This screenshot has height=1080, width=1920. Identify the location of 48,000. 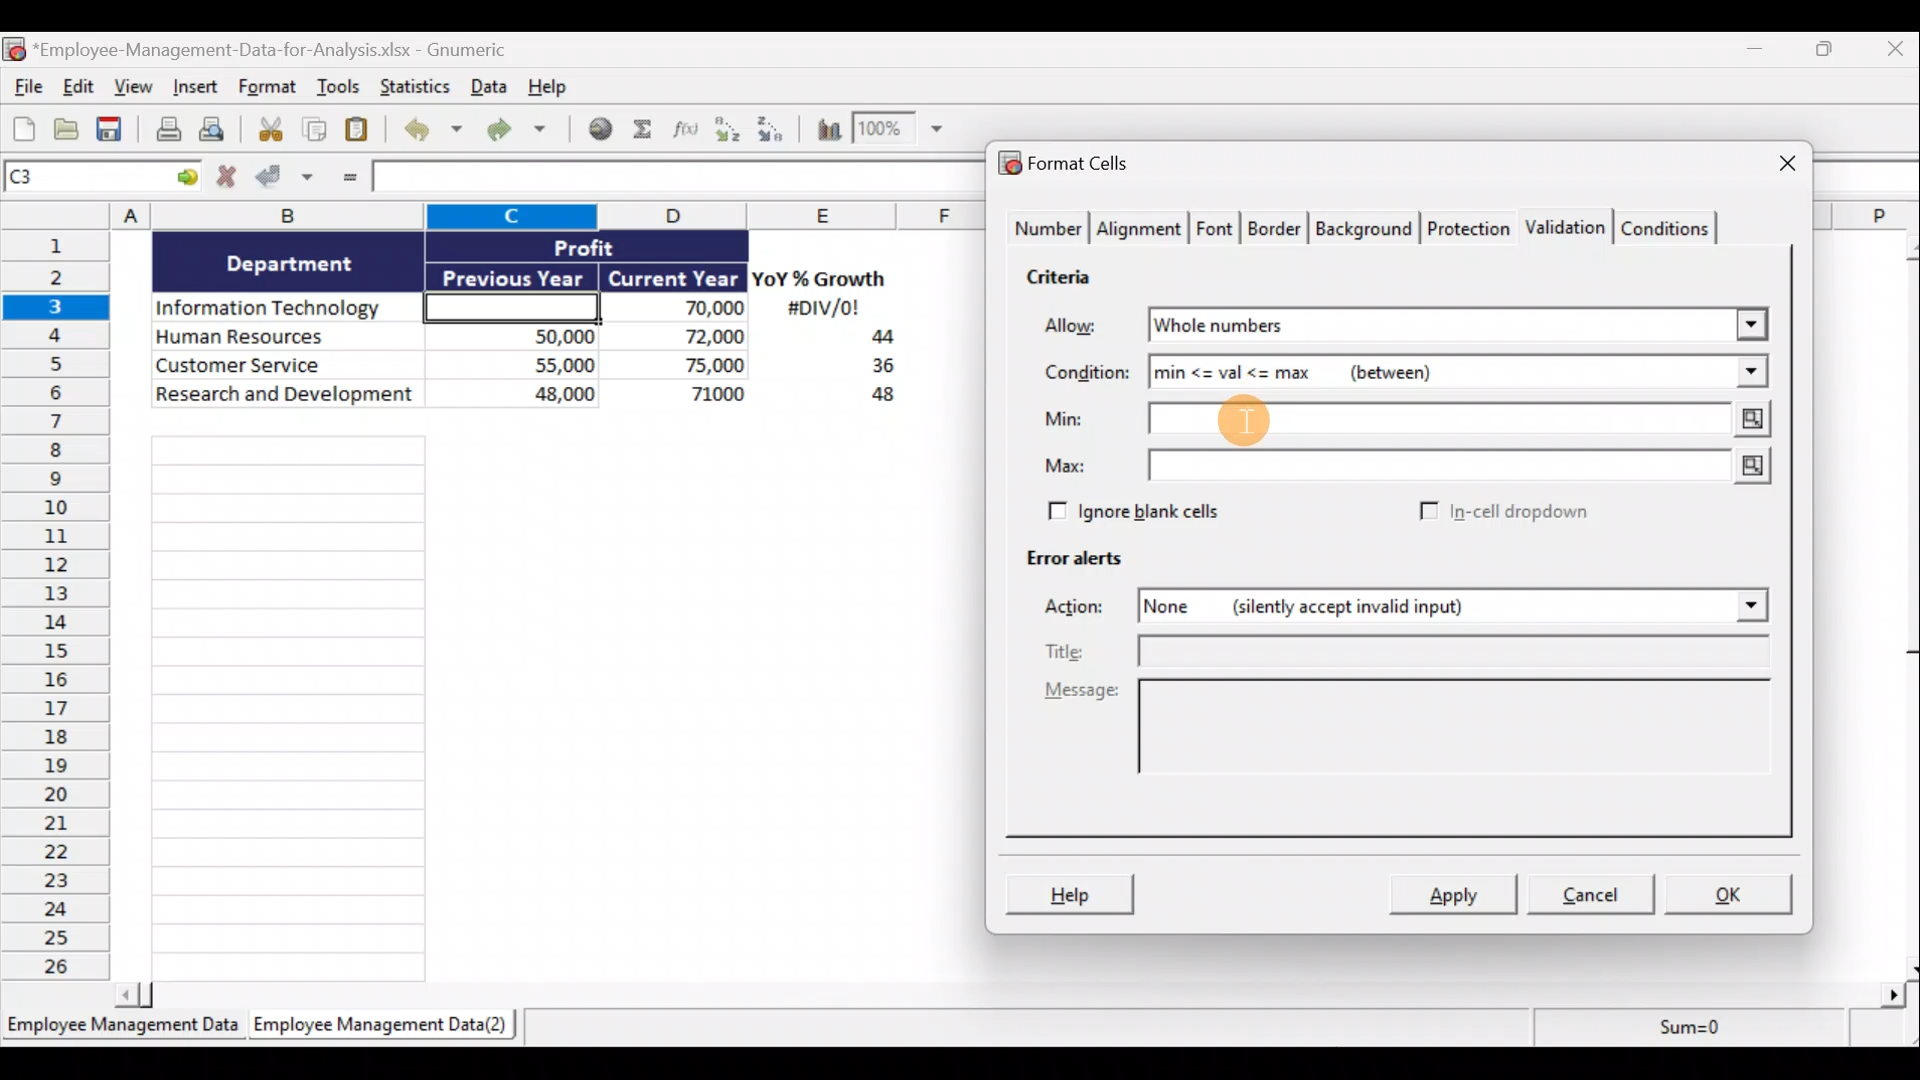
(523, 397).